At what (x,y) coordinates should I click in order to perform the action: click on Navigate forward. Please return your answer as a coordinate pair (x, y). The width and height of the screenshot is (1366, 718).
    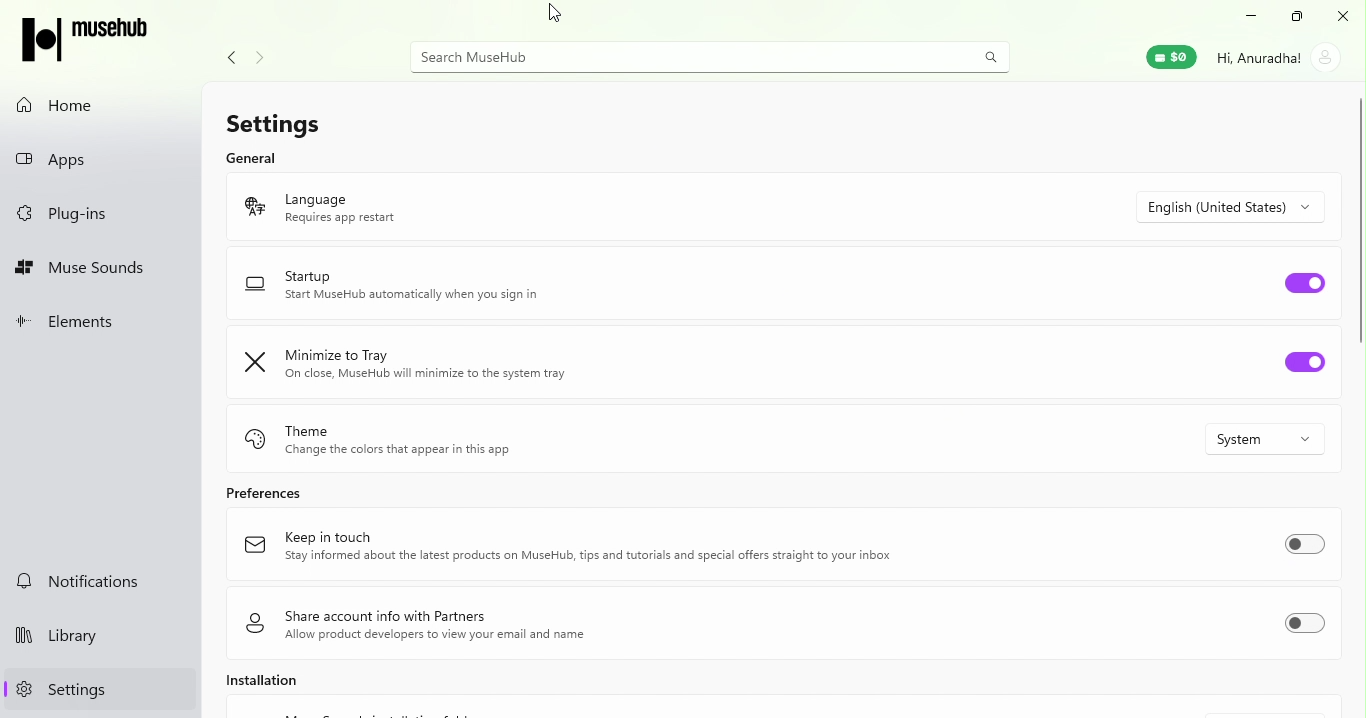
    Looking at the image, I should click on (256, 58).